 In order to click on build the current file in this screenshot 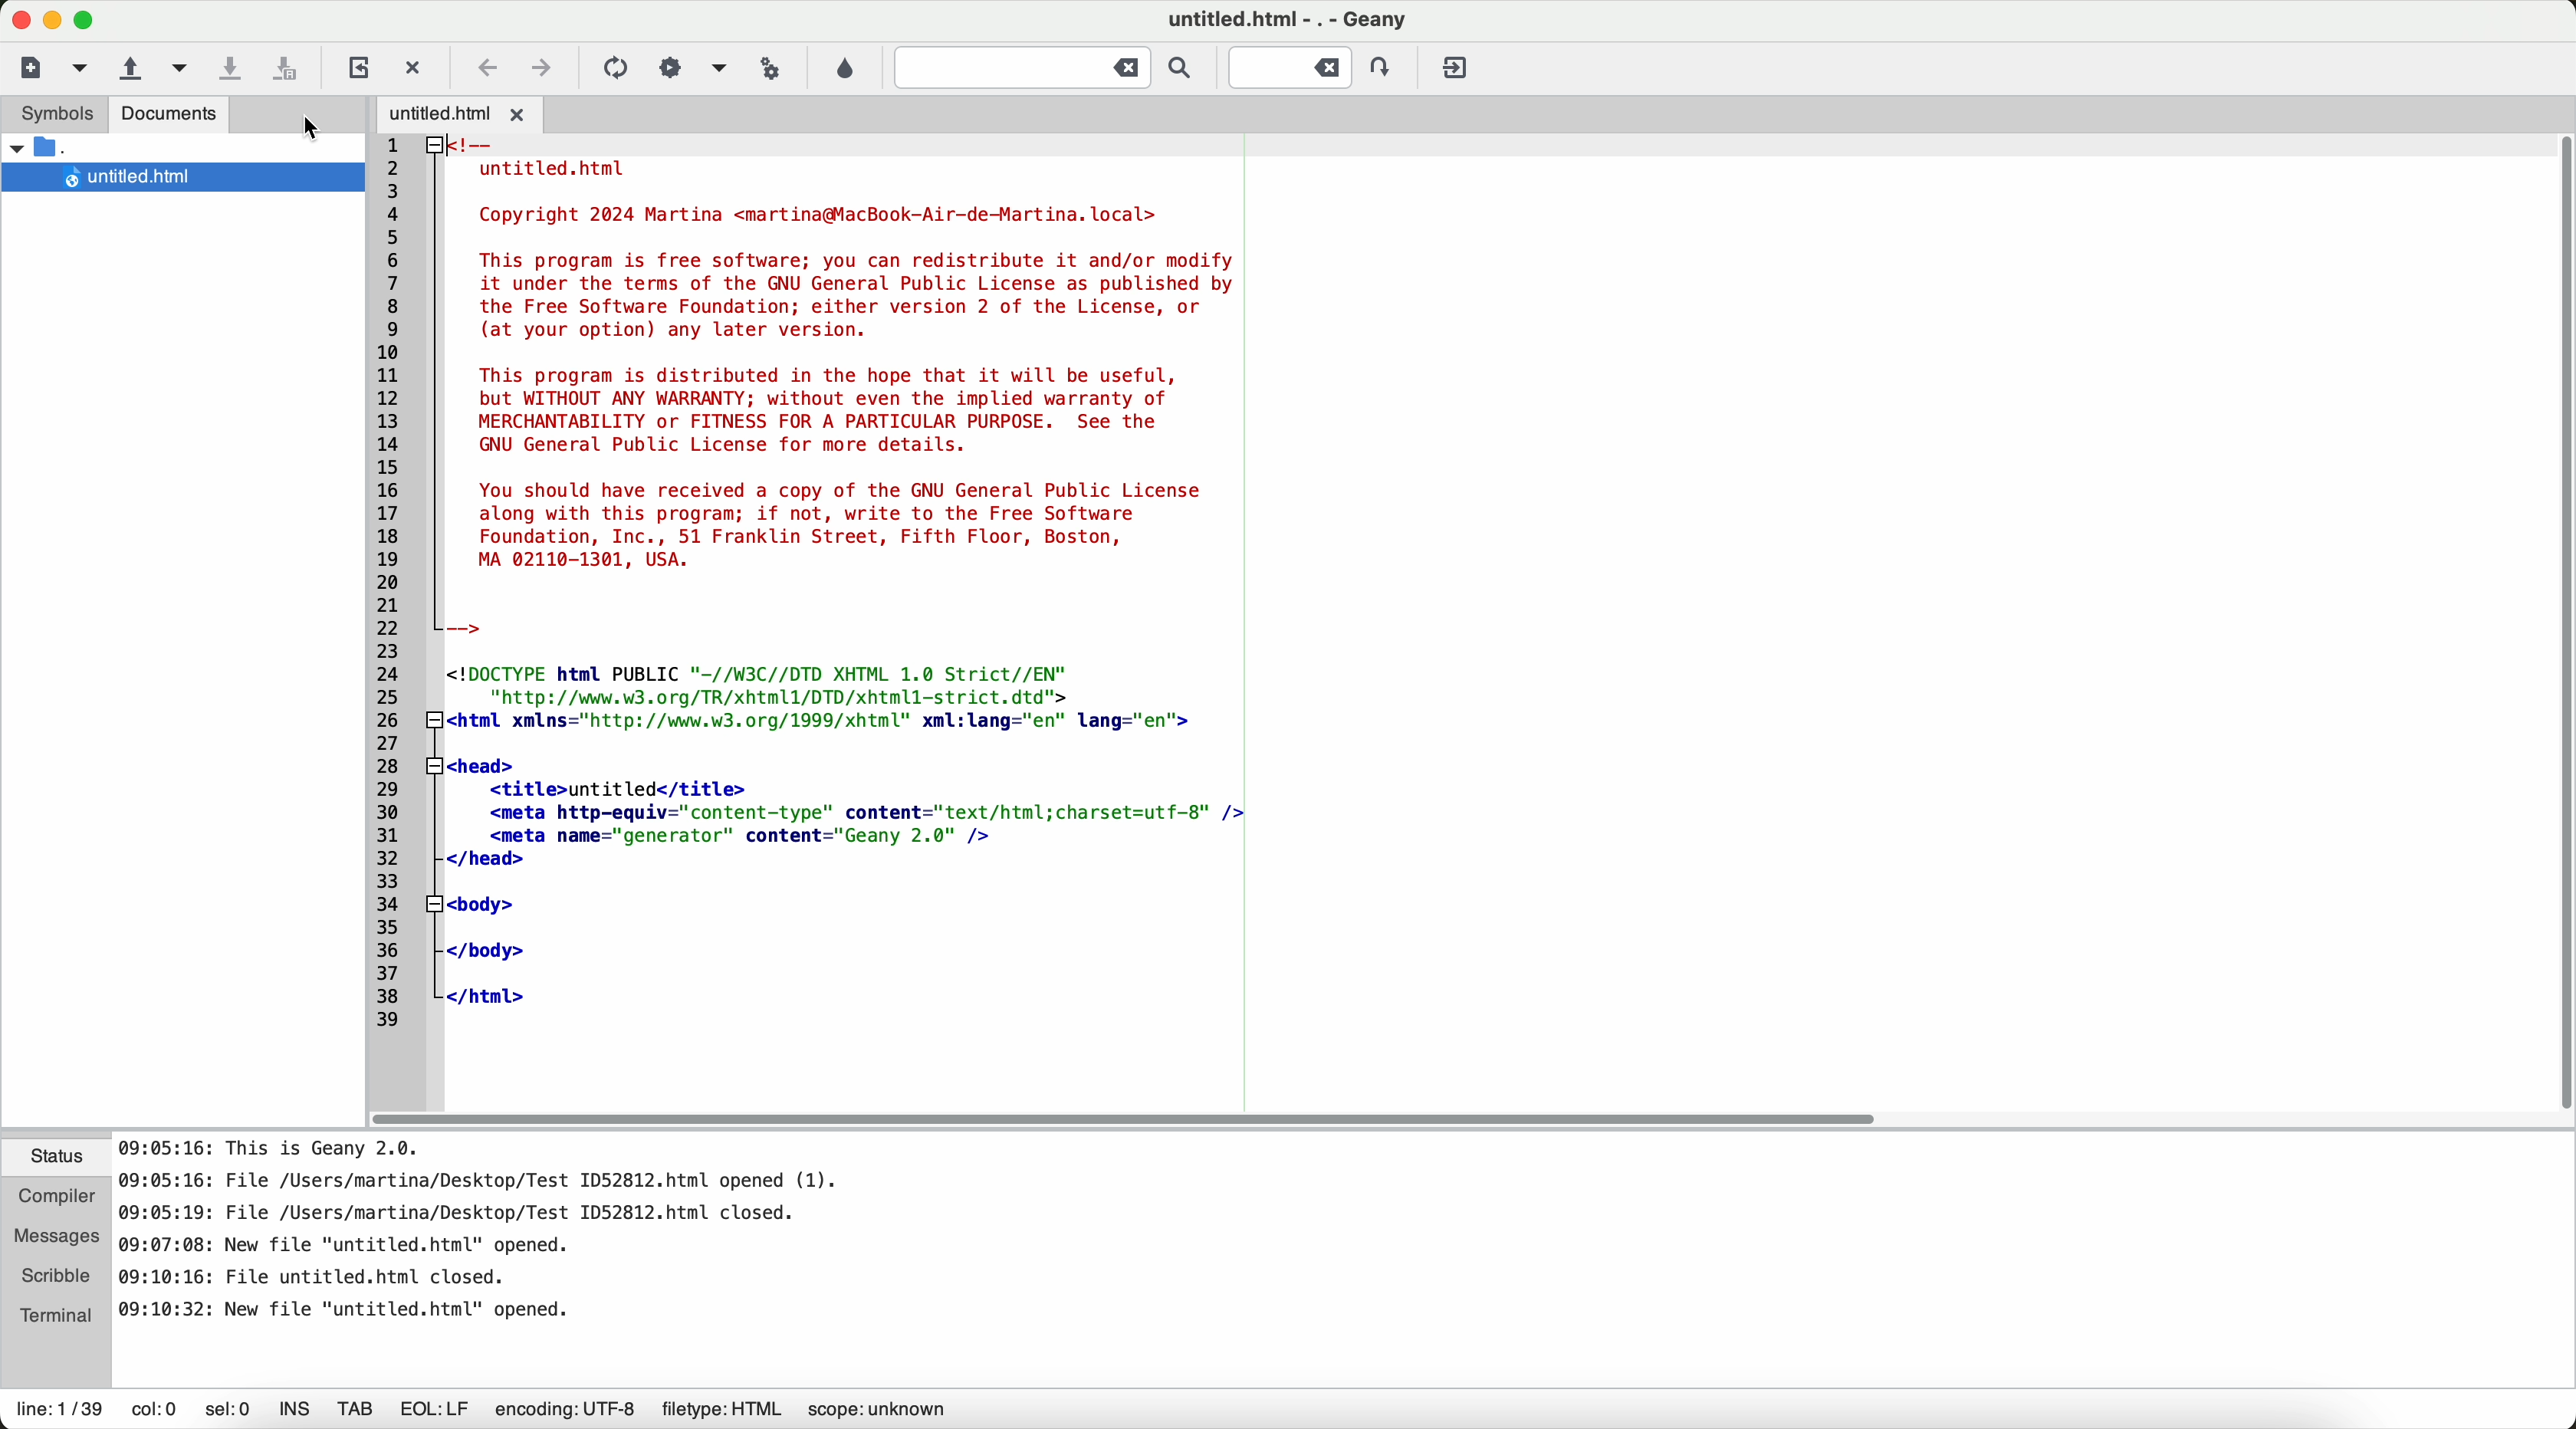, I will do `click(673, 71)`.